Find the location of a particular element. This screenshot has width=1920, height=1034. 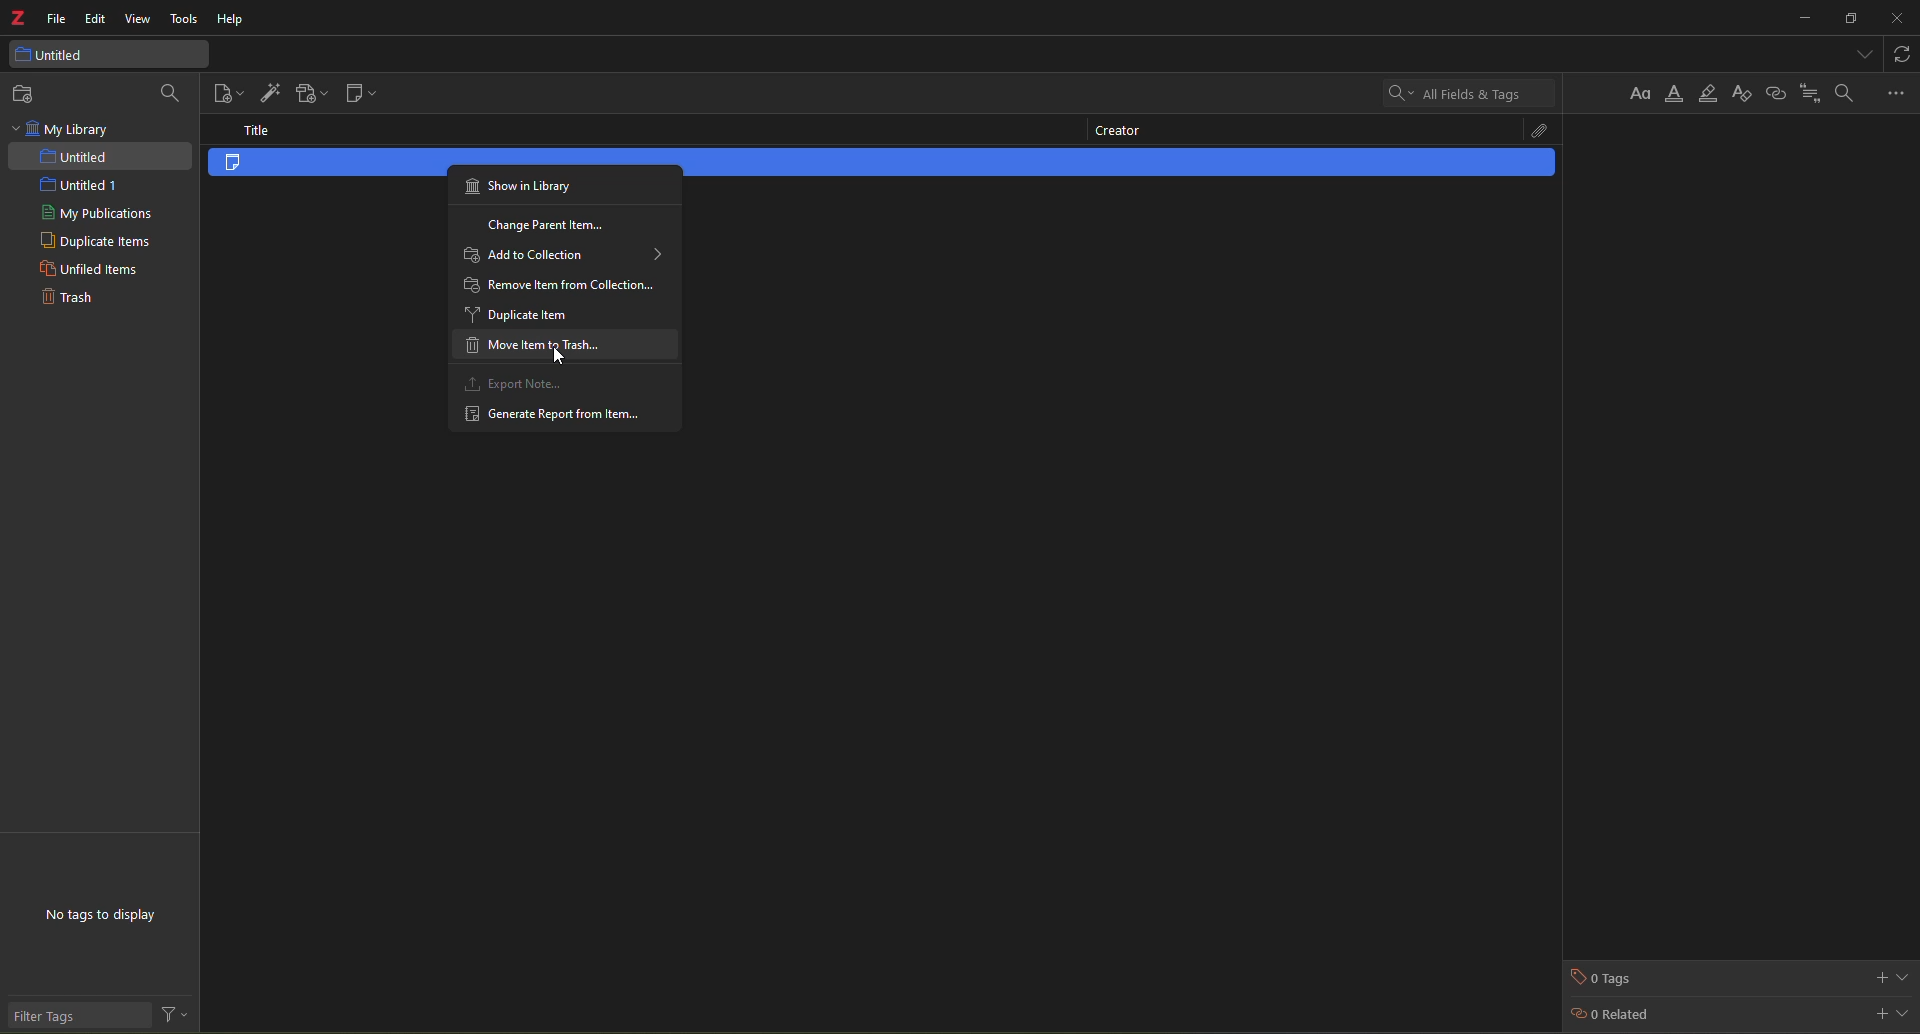

insert link is located at coordinates (1775, 93).